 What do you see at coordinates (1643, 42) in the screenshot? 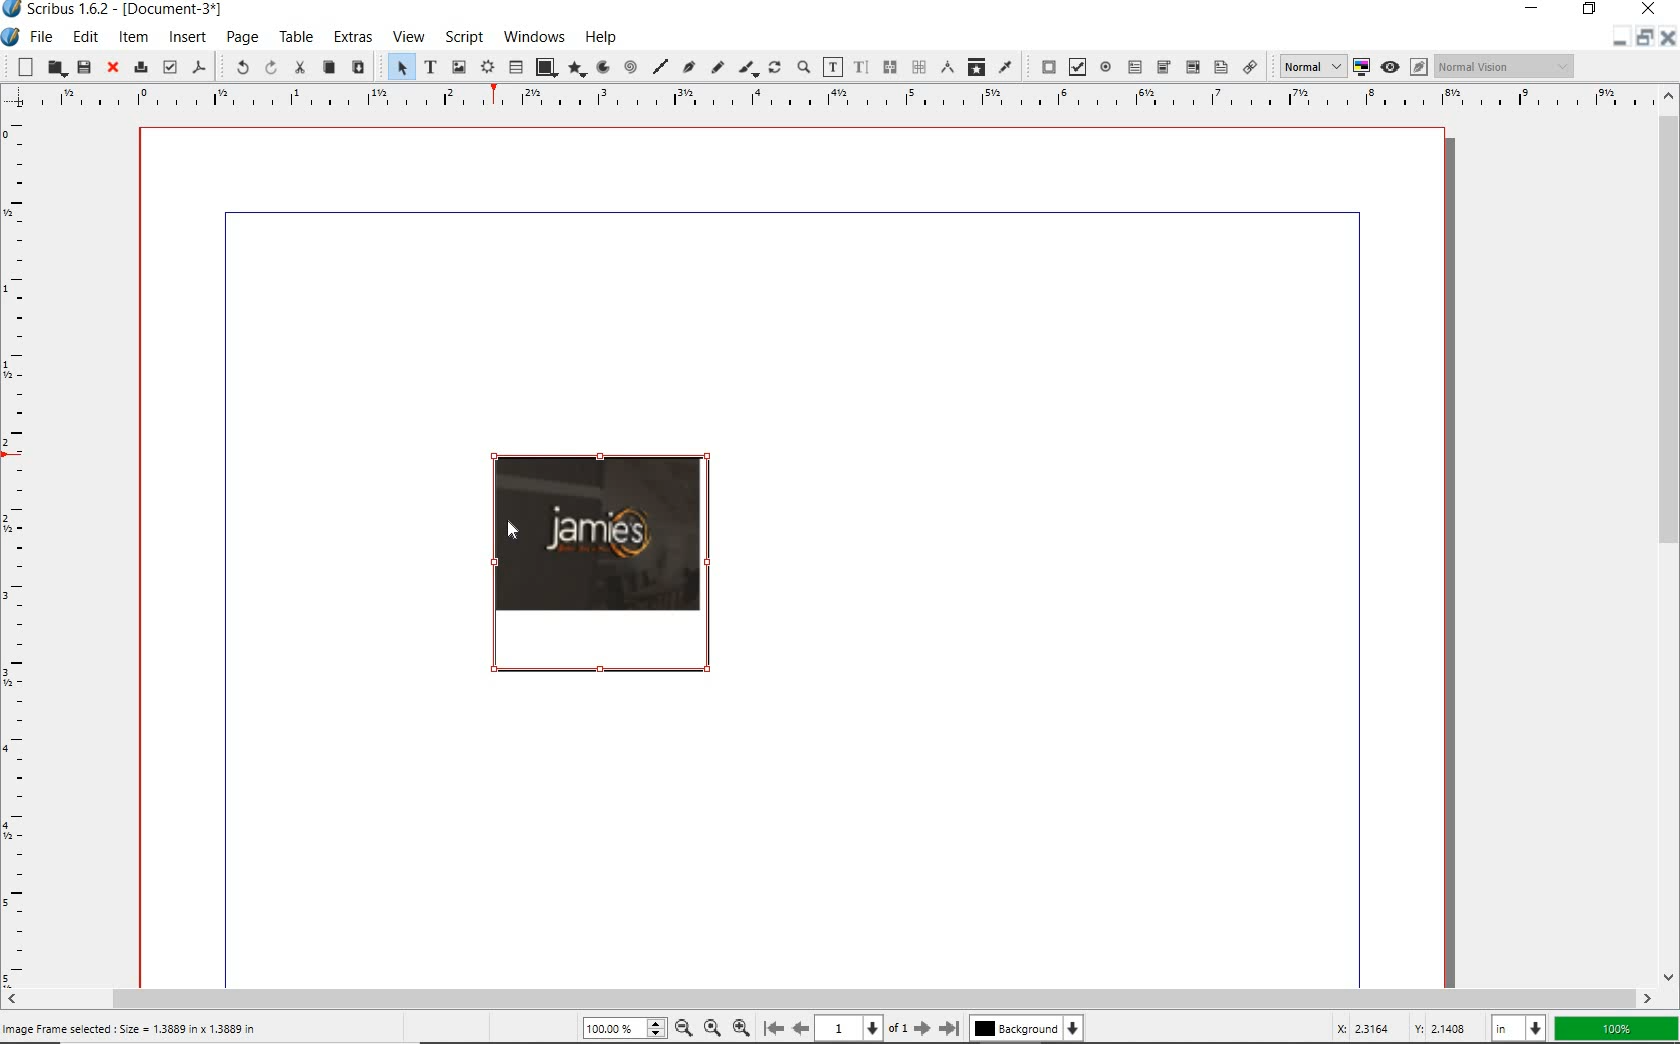
I see `restore` at bounding box center [1643, 42].